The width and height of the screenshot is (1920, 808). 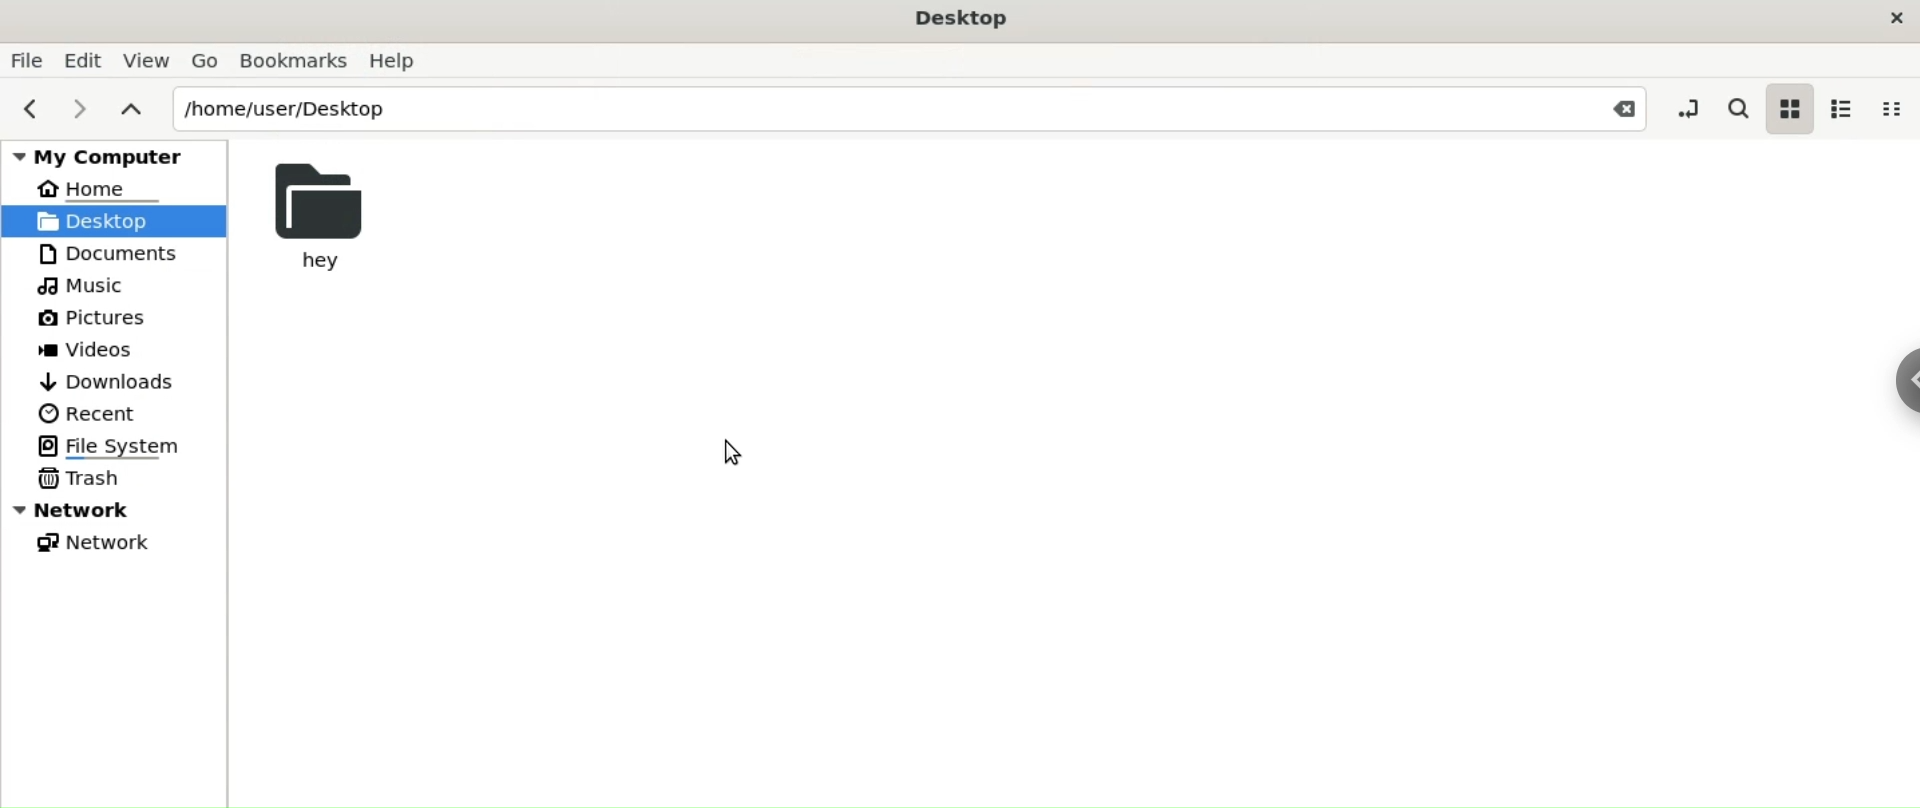 What do you see at coordinates (110, 255) in the screenshot?
I see `Documents` at bounding box center [110, 255].